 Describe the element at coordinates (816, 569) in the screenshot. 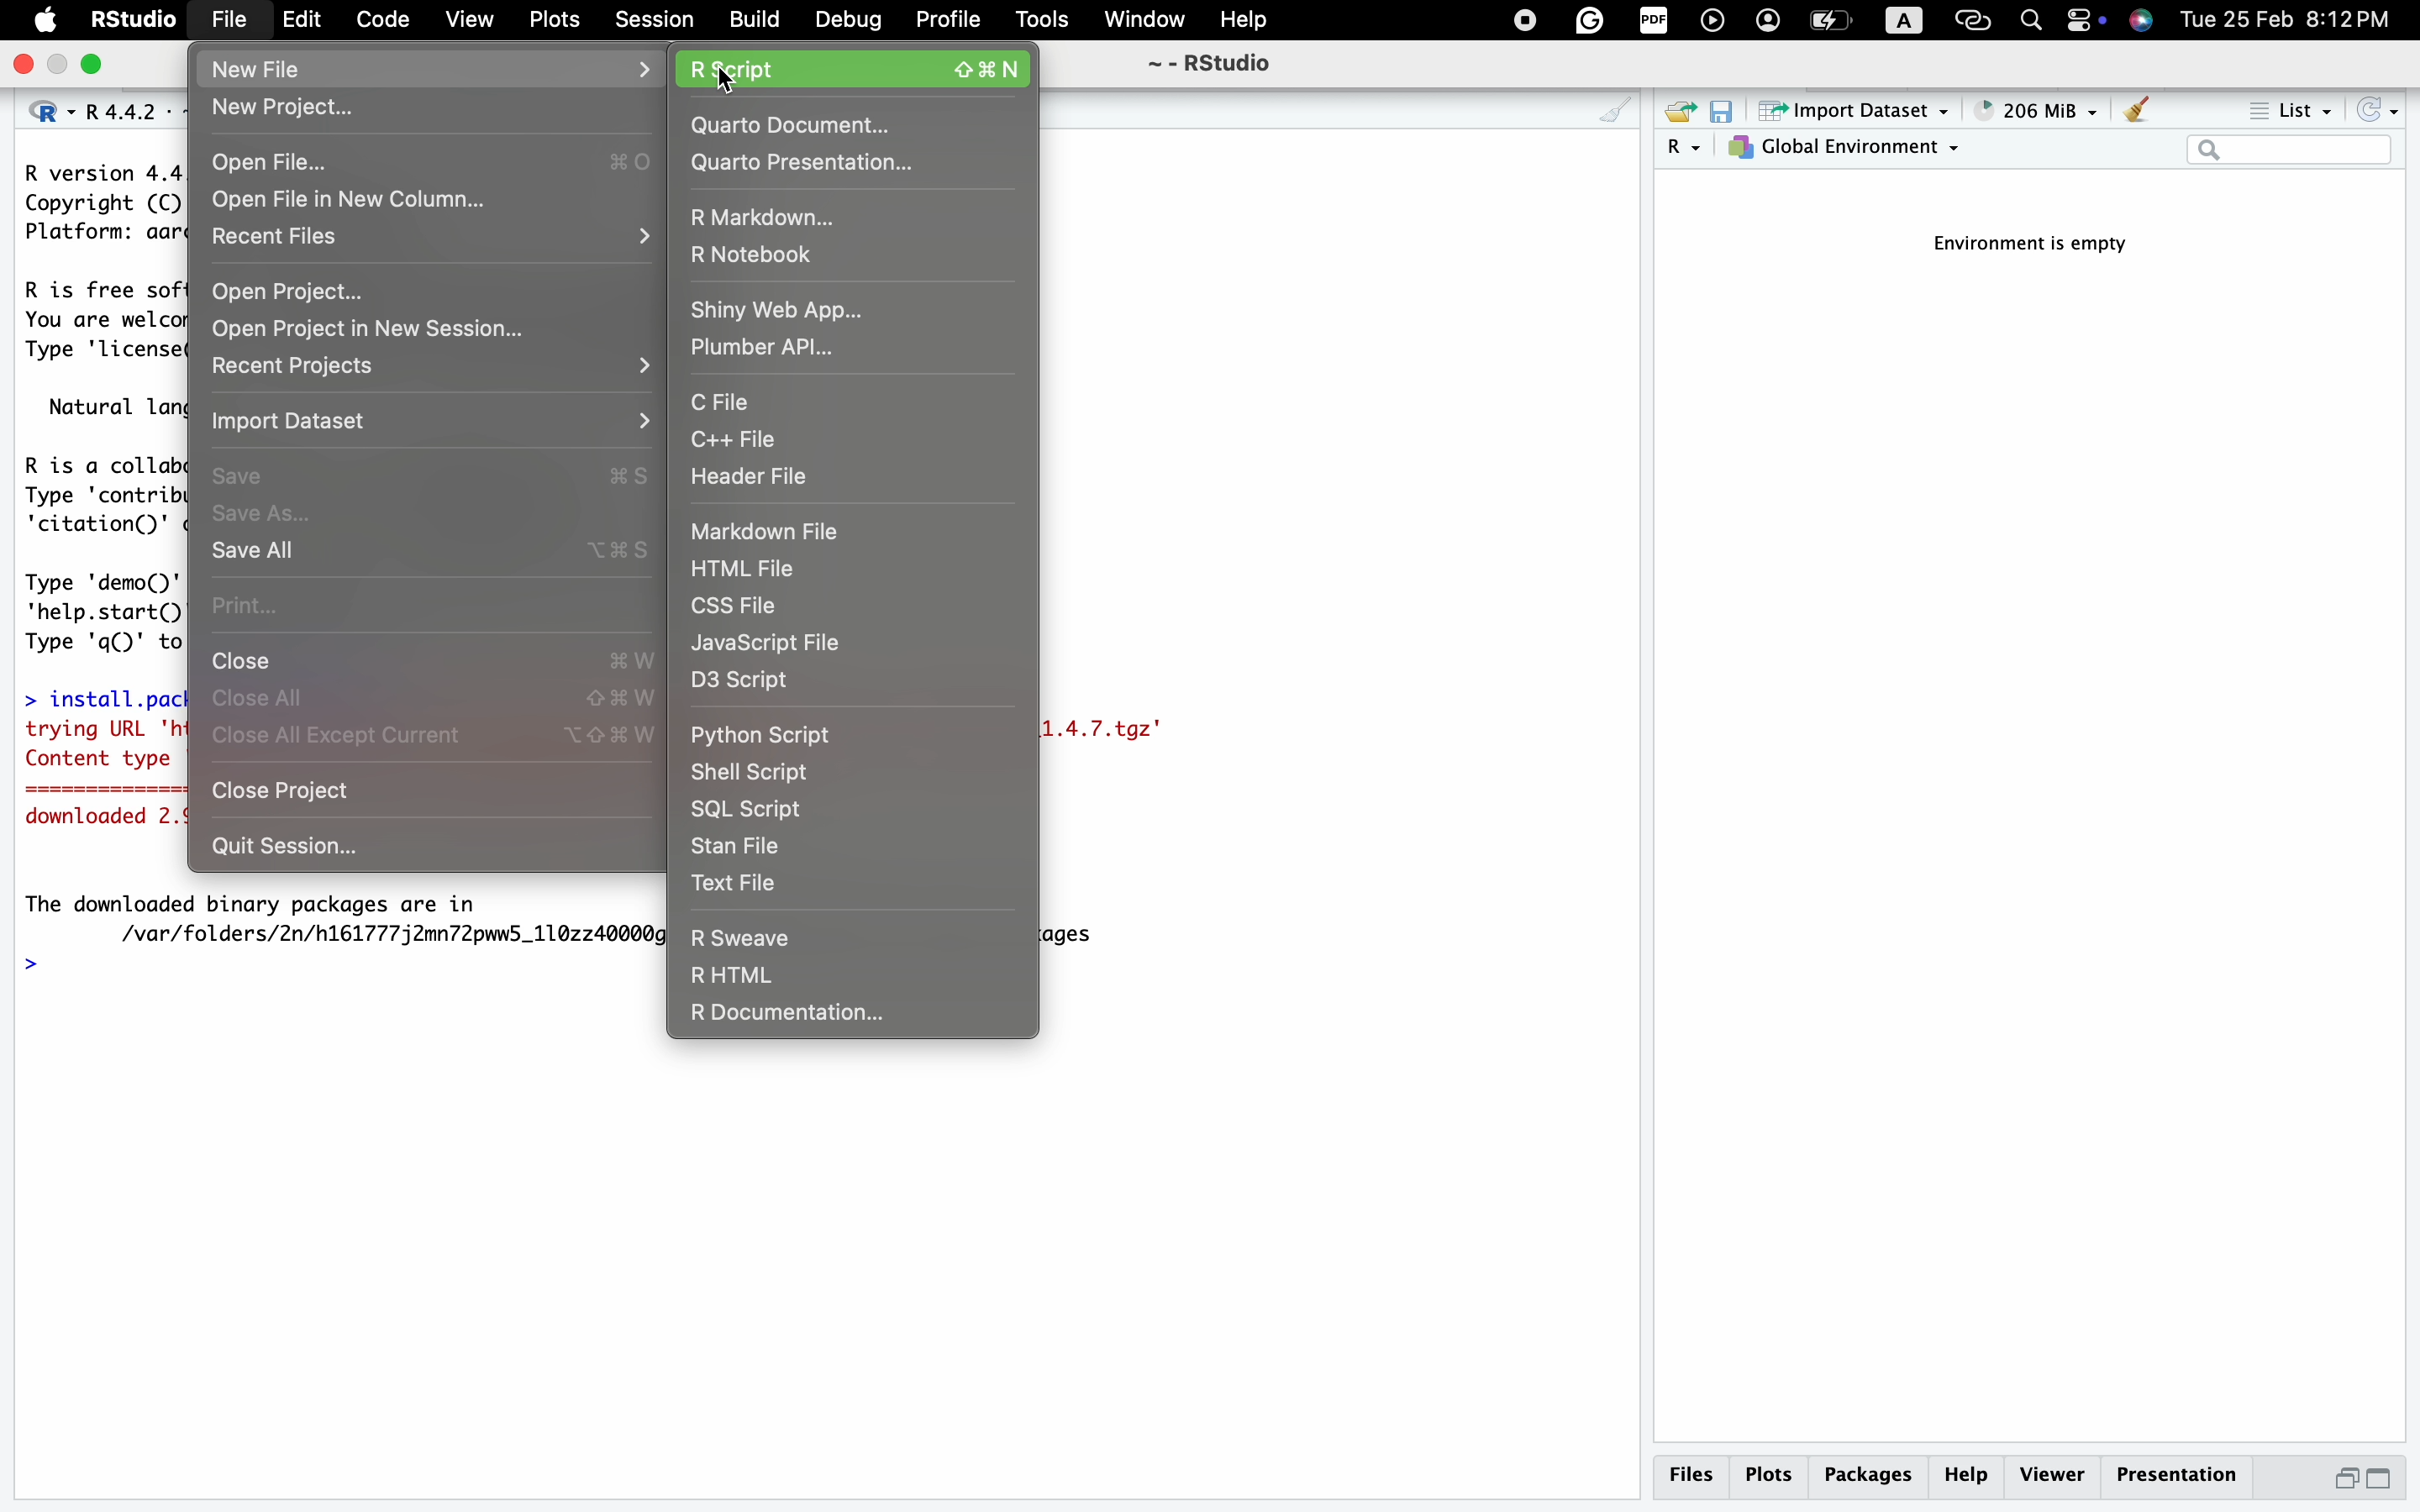

I see `HTML file` at that location.